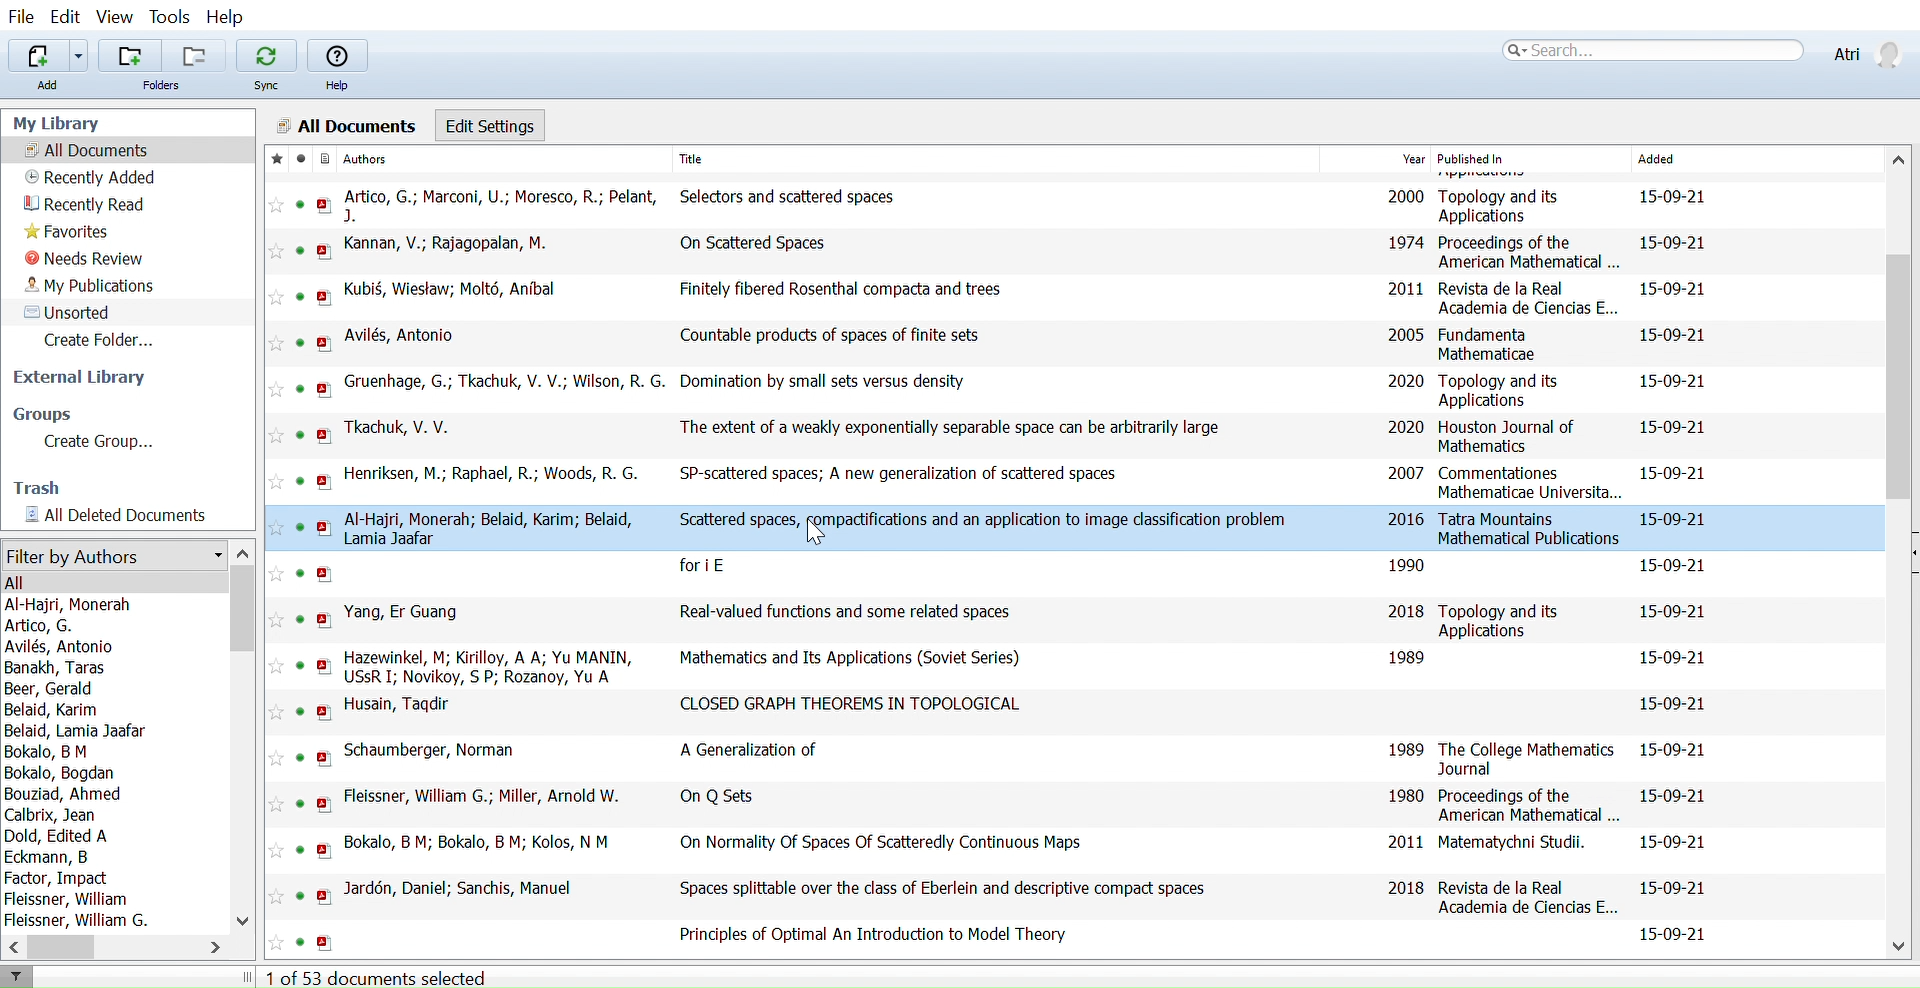 The height and width of the screenshot is (988, 1920). I want to click on Move left, so click(12, 947).